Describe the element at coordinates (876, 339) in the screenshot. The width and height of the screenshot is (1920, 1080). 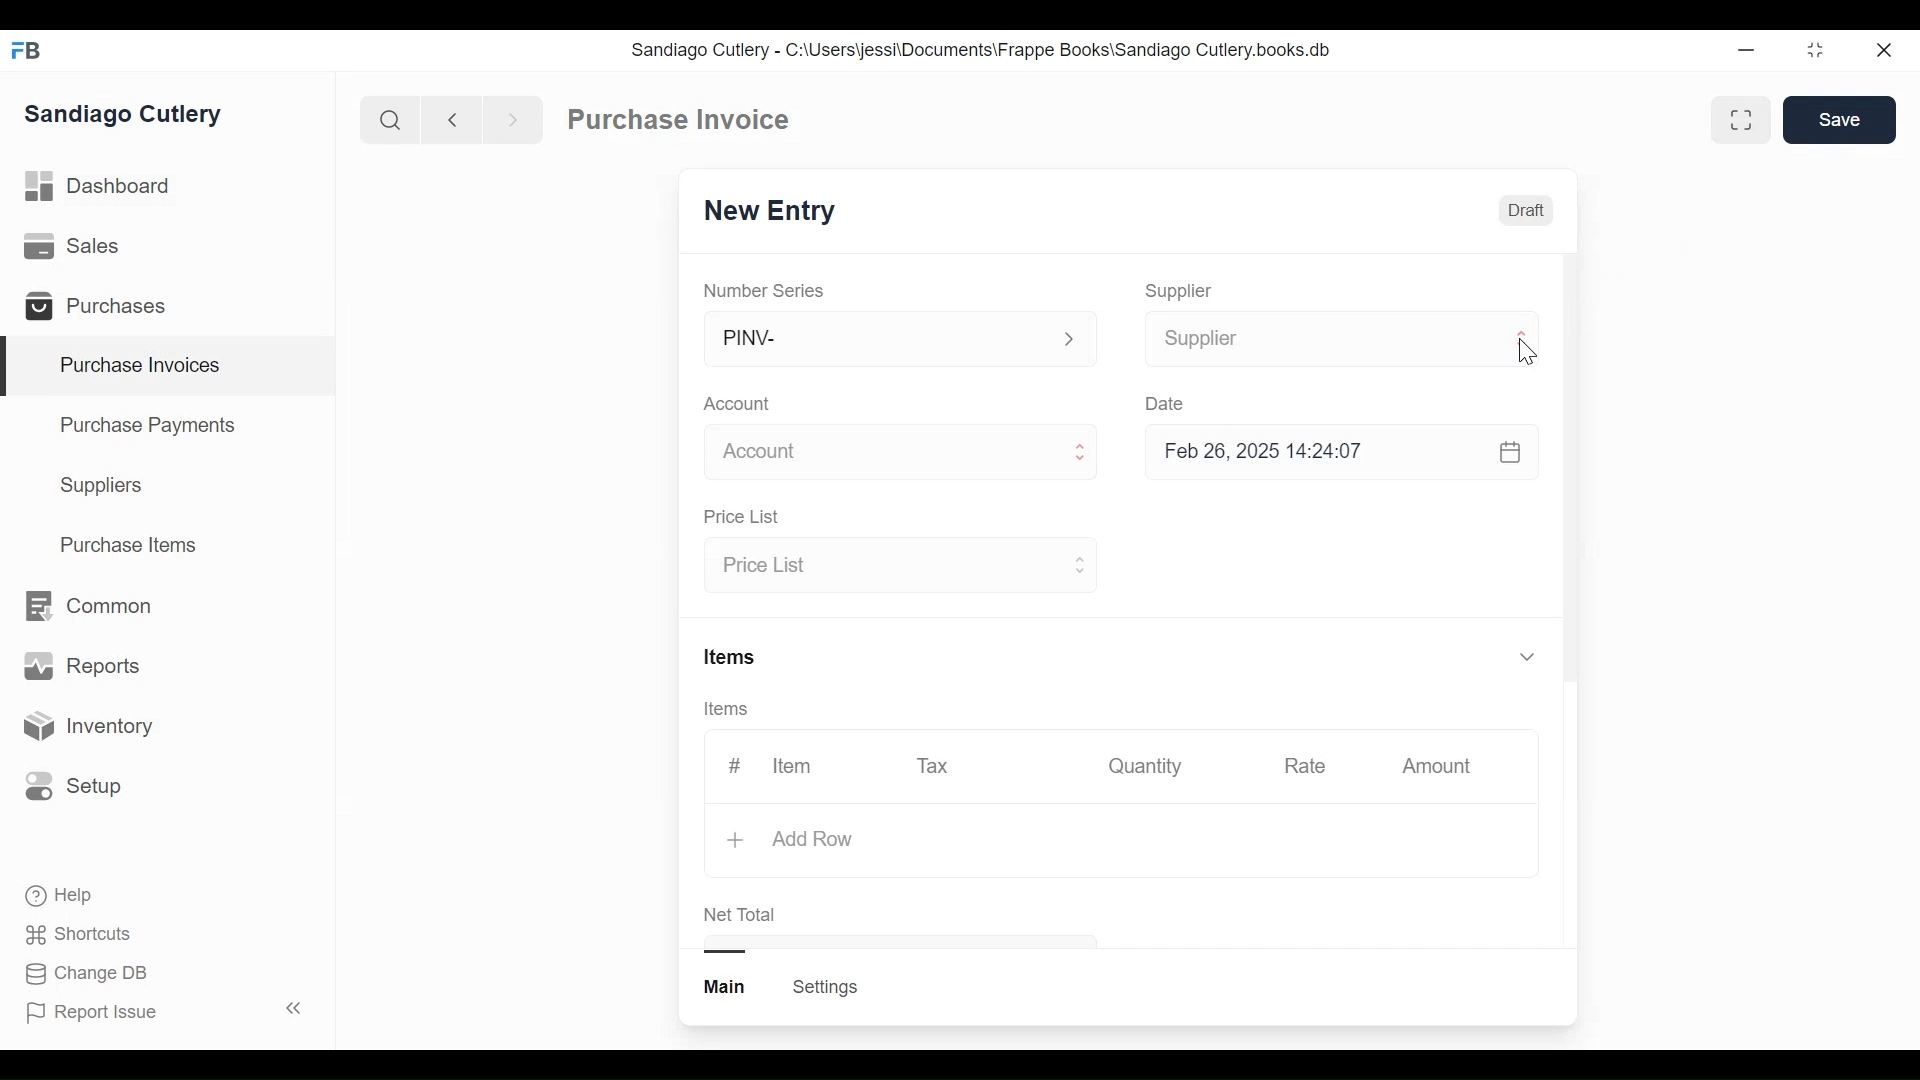
I see `PINV-` at that location.